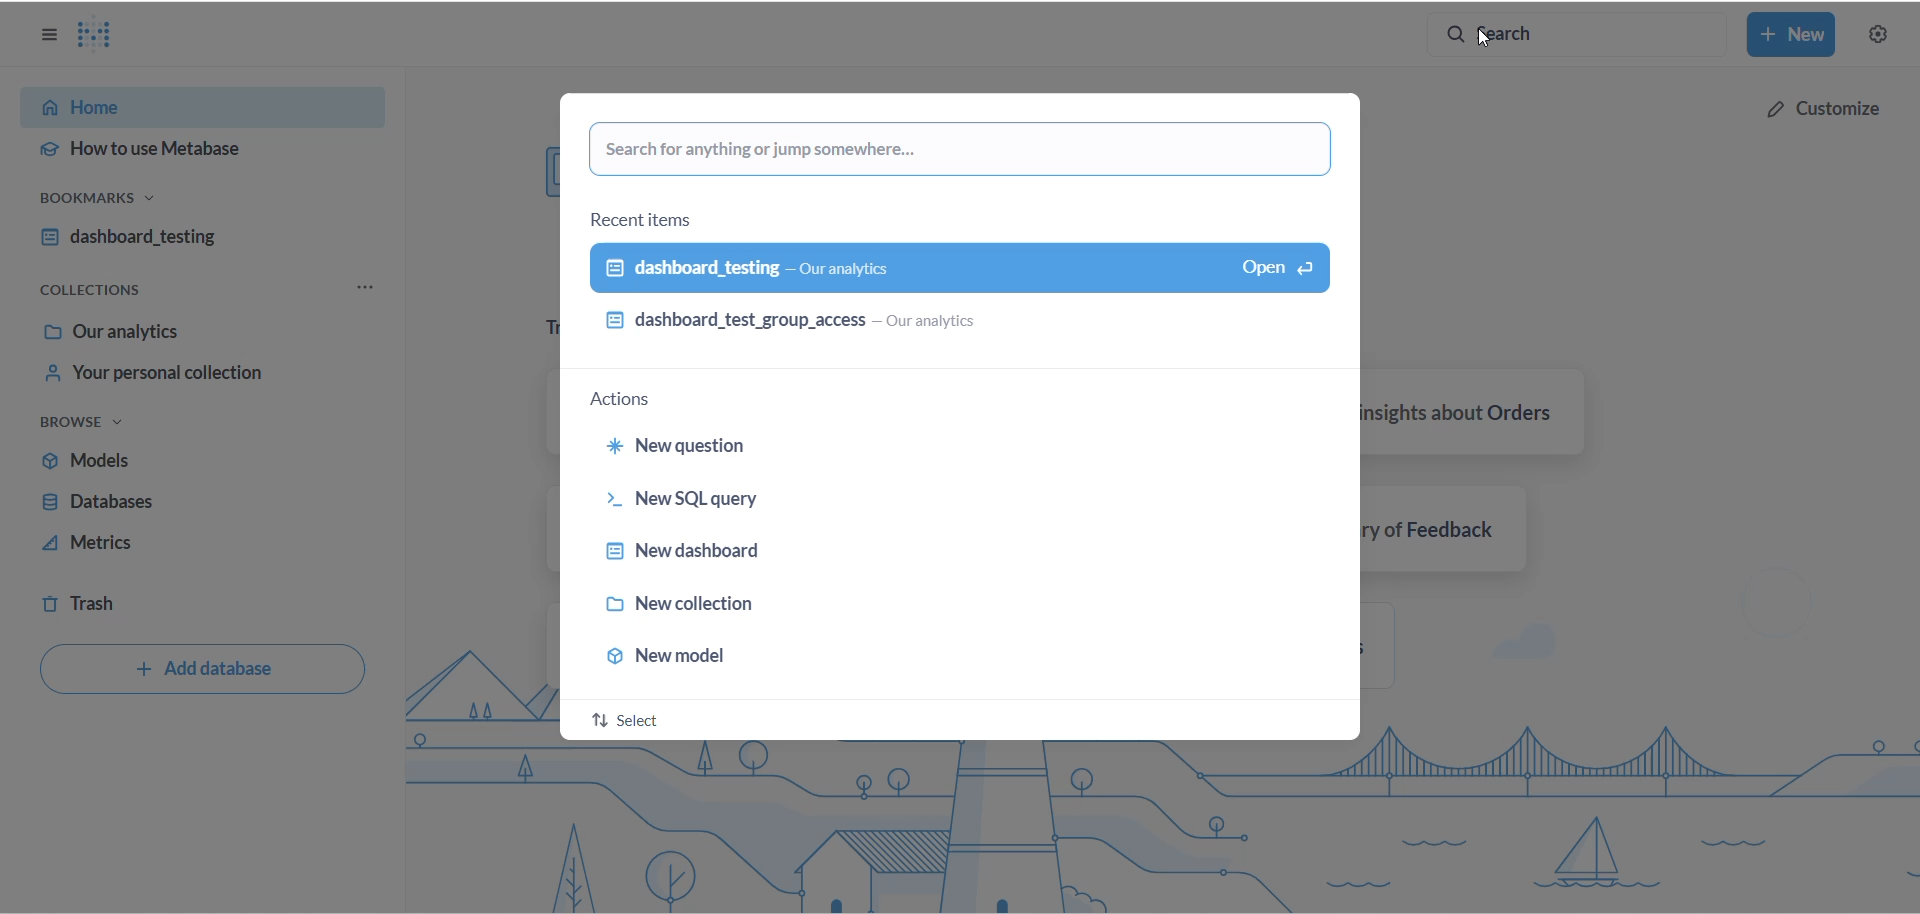 The image size is (1920, 914). I want to click on home, so click(197, 109).